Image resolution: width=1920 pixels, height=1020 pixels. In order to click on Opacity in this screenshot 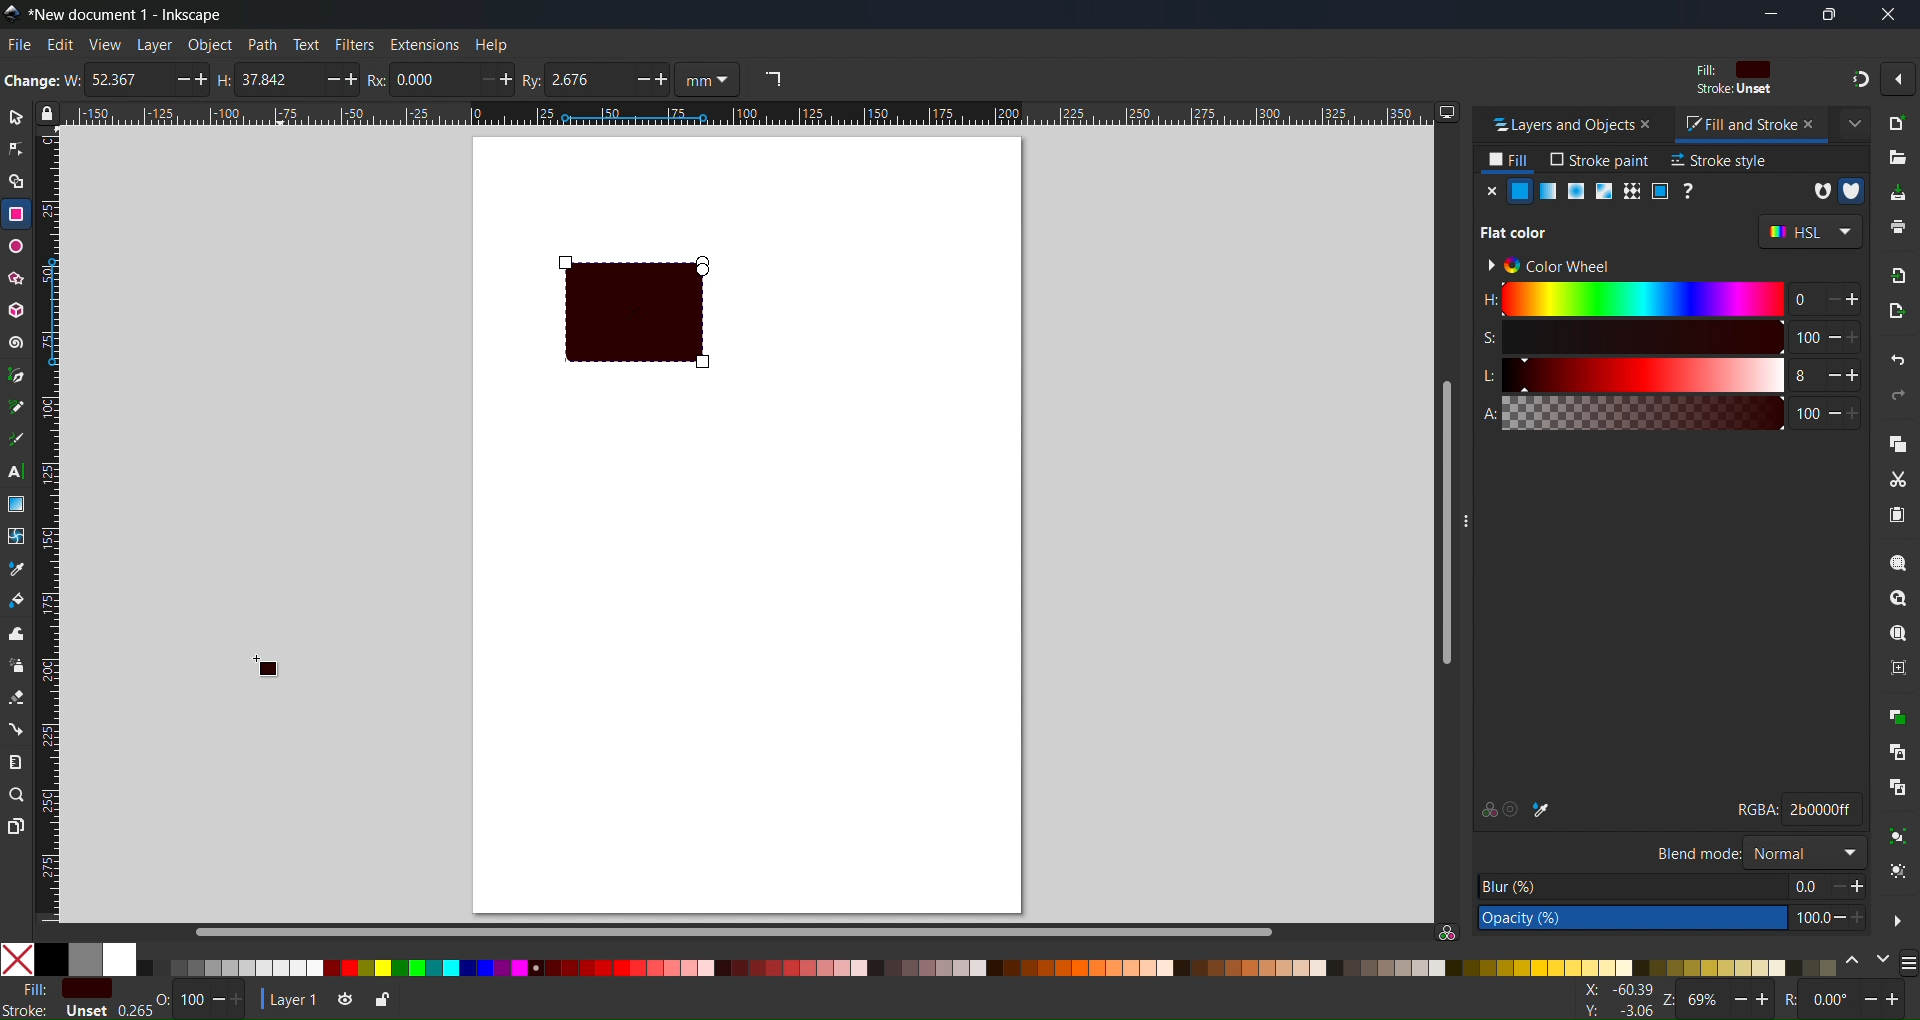, I will do `click(192, 1000)`.